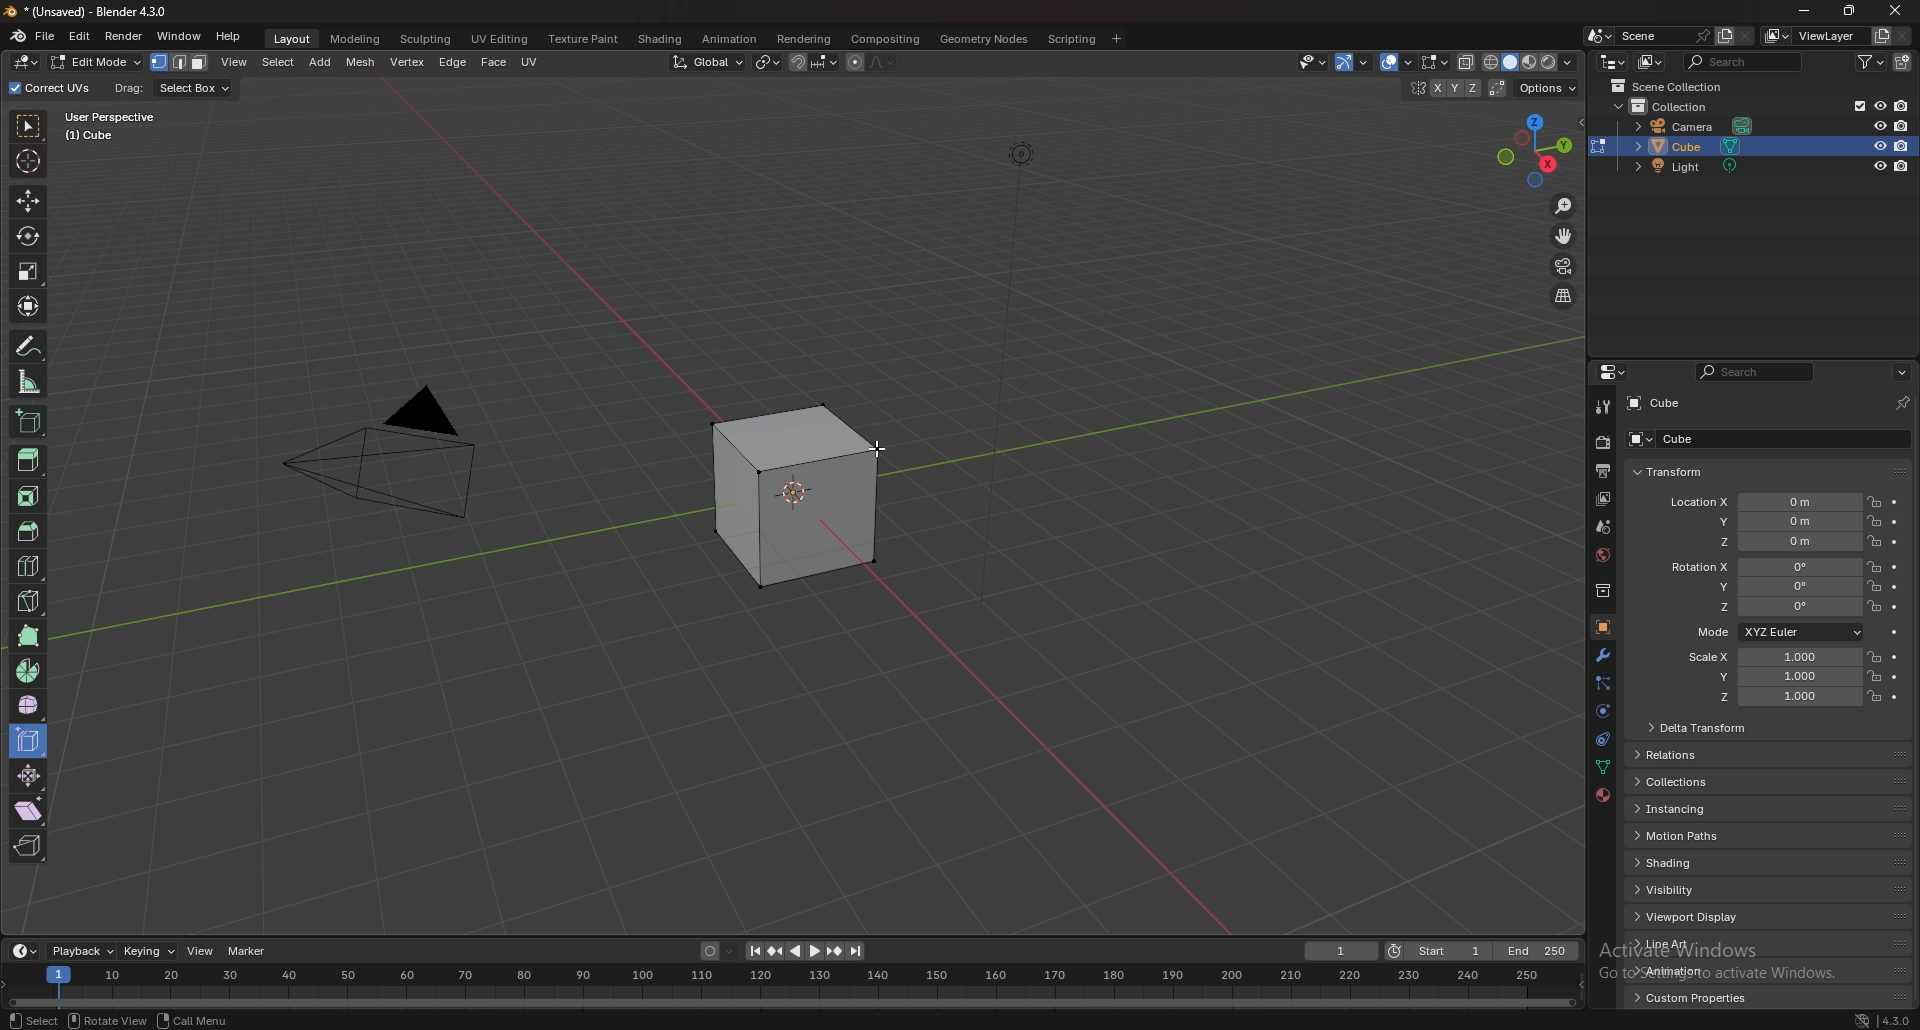  Describe the element at coordinates (1598, 146) in the screenshot. I see `change object` at that location.